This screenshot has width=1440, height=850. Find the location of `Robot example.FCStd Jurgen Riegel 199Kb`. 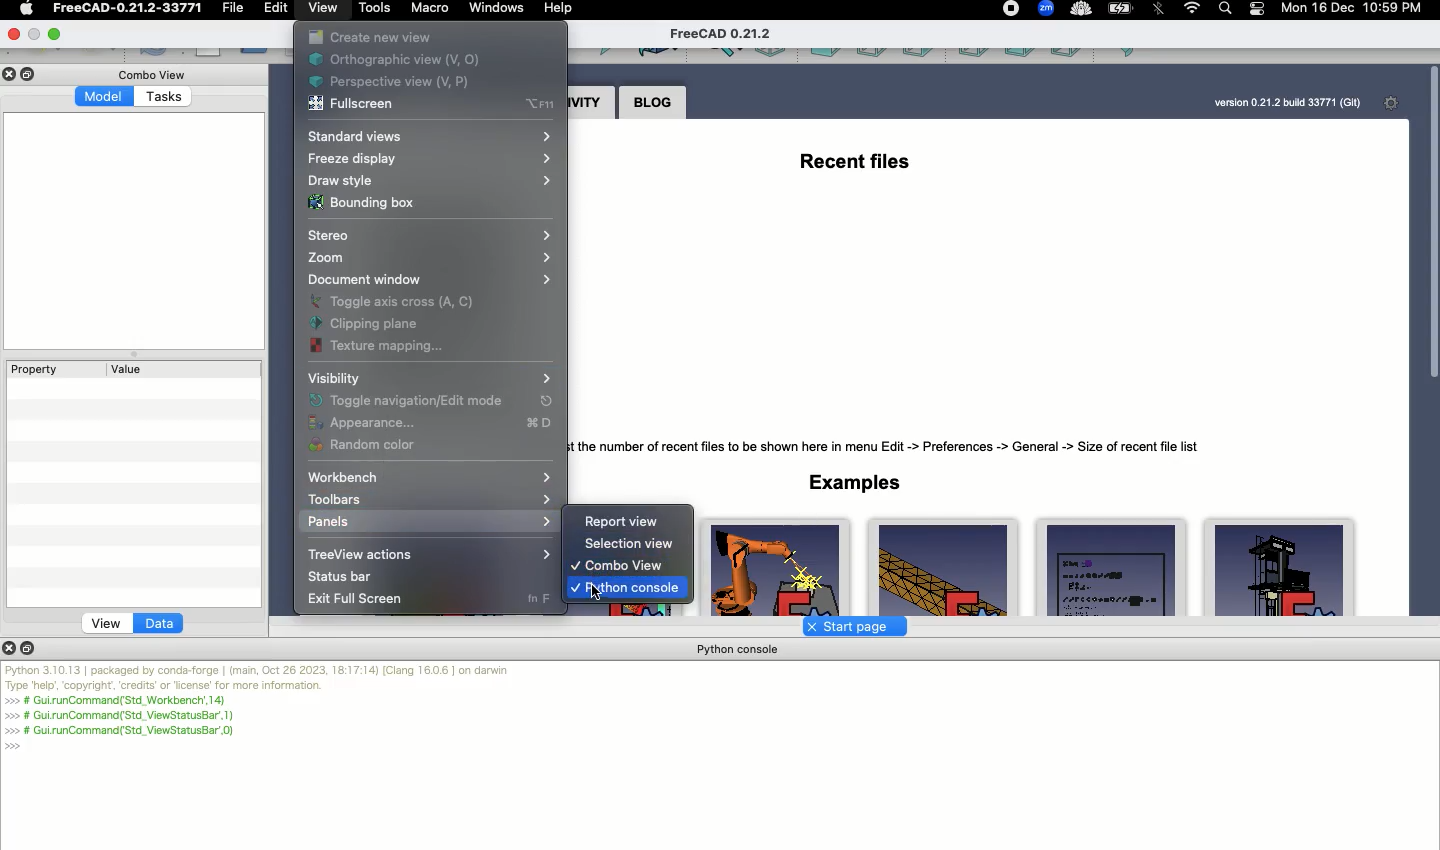

Robot example.FCStd Jurgen Riegel 199Kb is located at coordinates (778, 567).